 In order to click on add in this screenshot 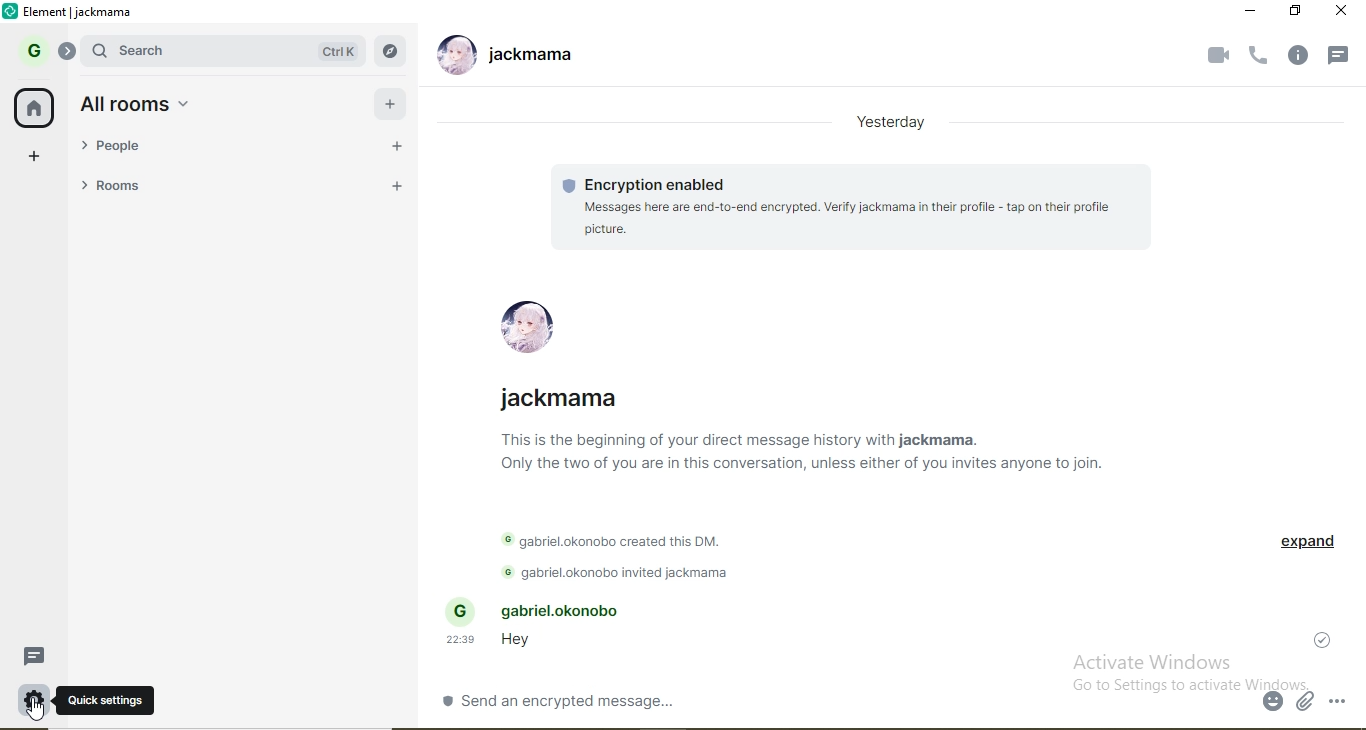, I will do `click(36, 157)`.